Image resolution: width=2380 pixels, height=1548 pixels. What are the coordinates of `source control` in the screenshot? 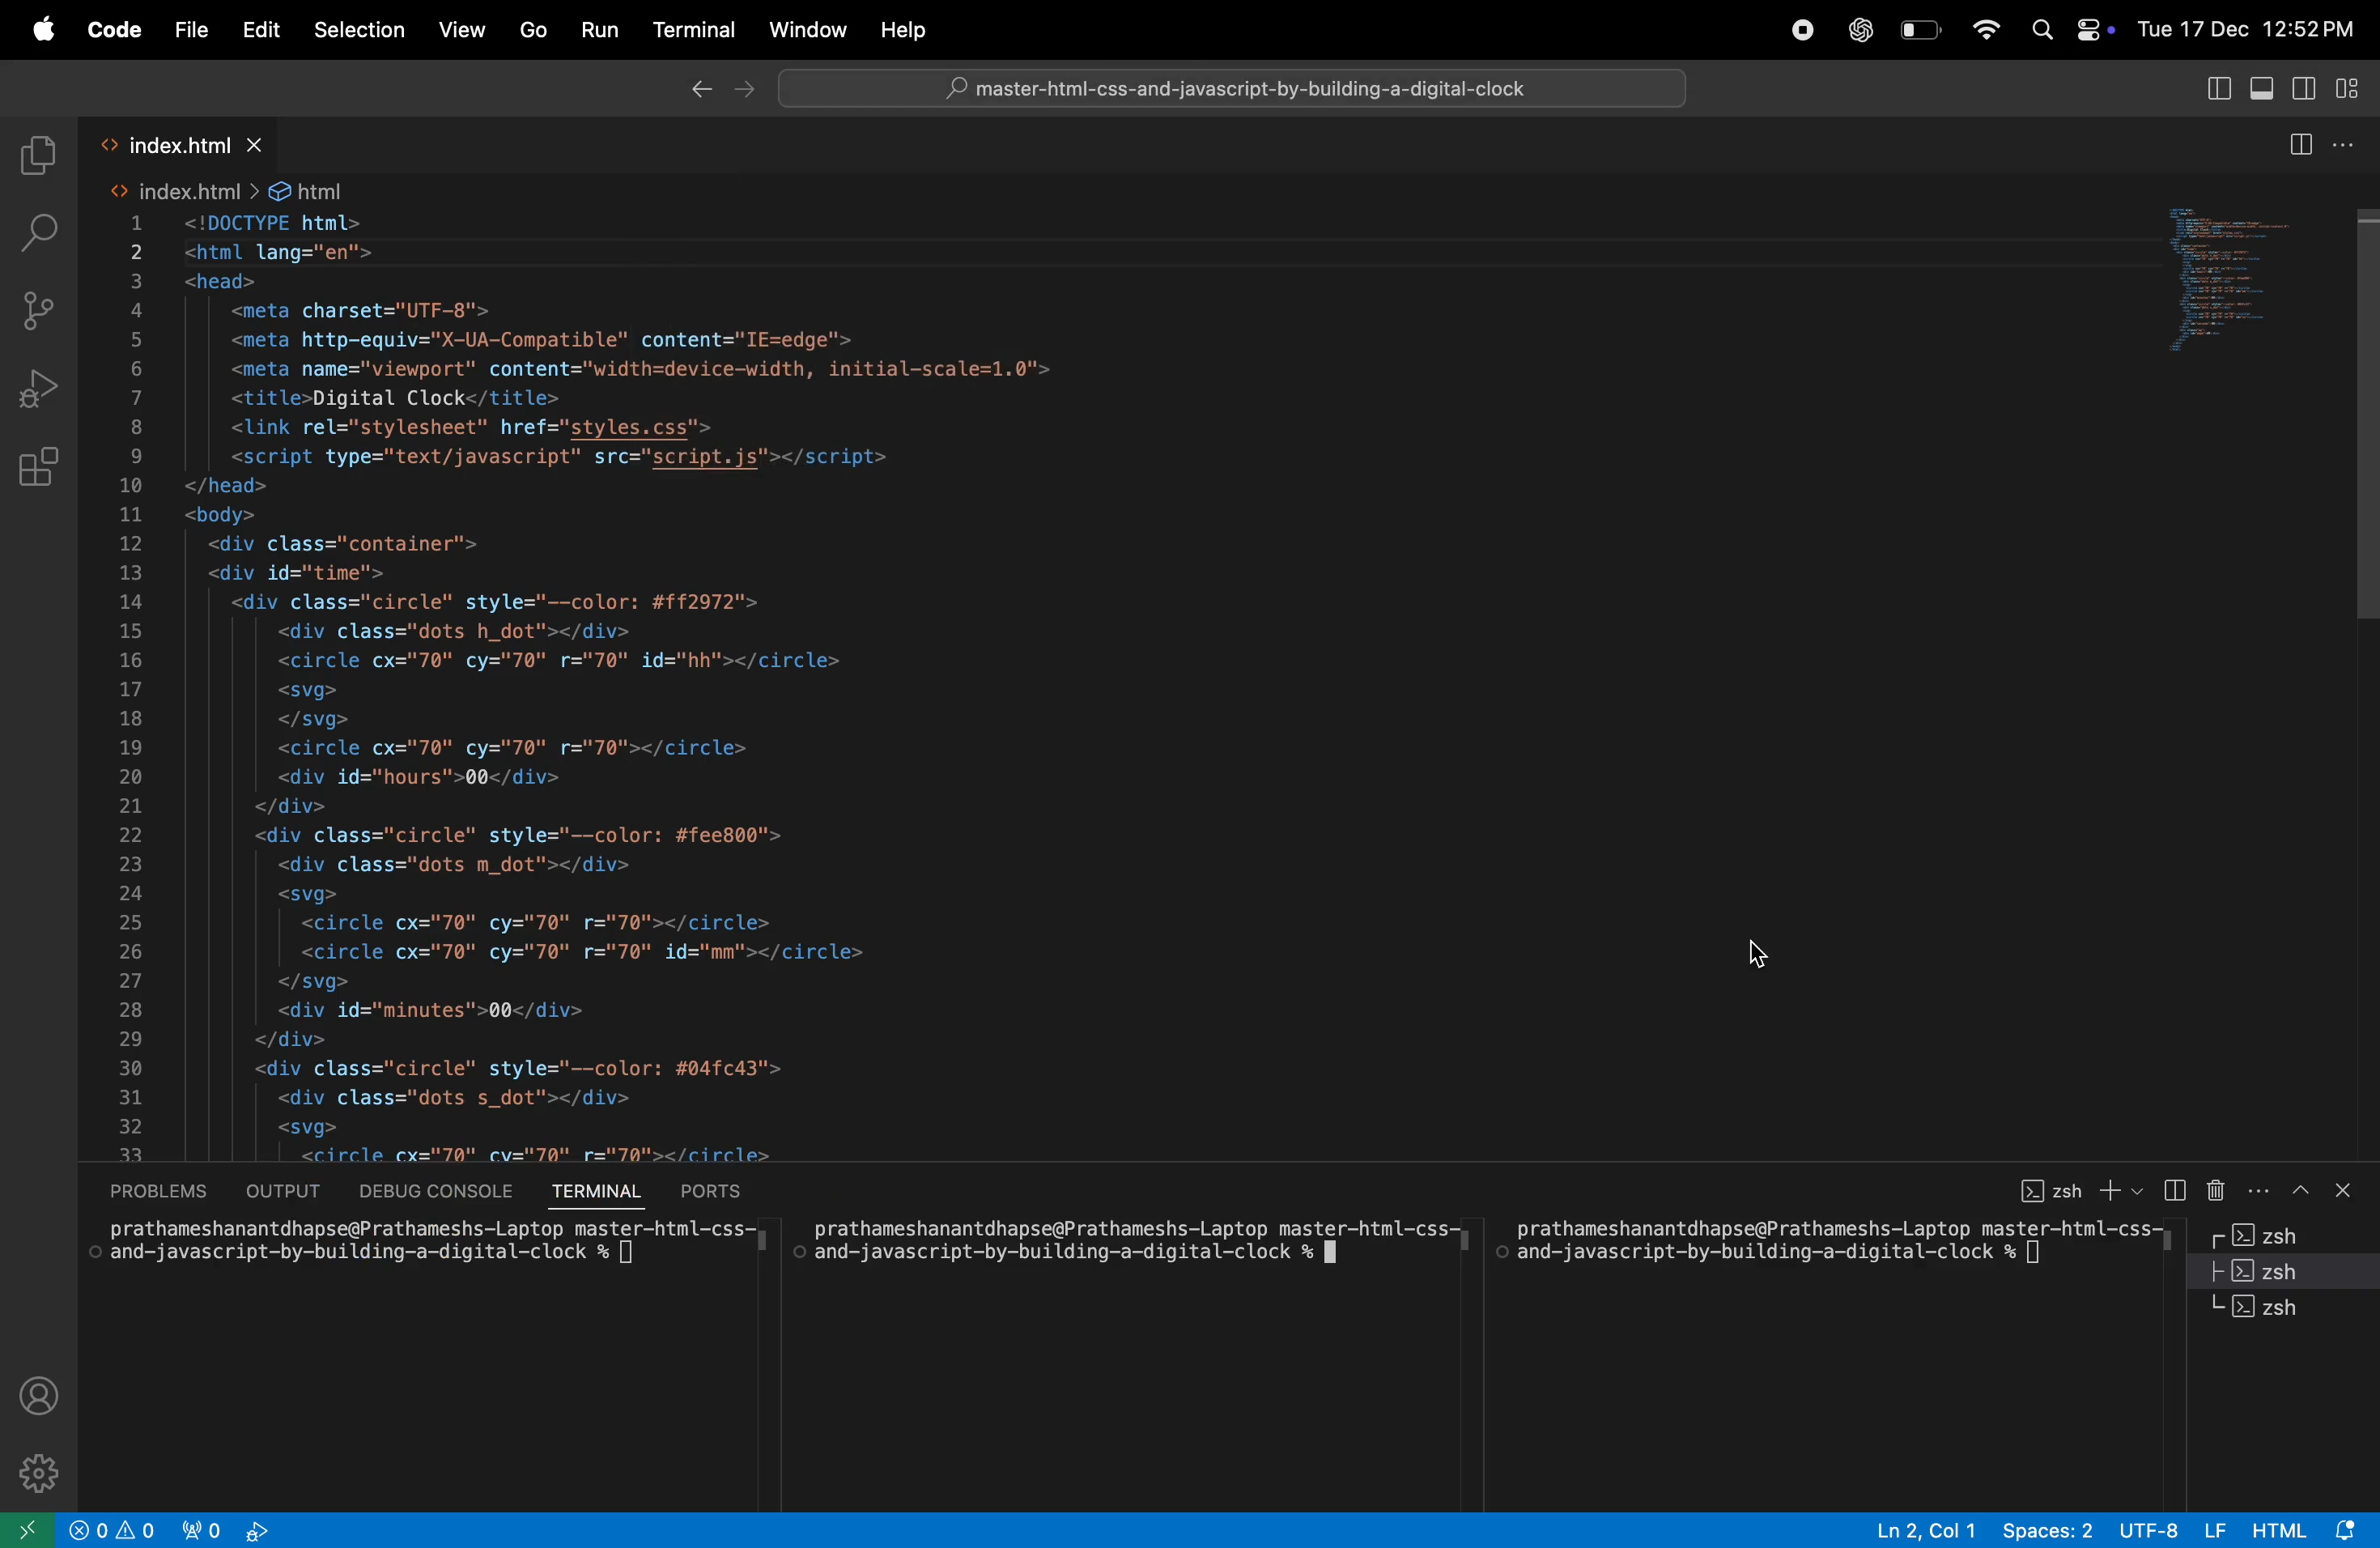 It's located at (45, 315).